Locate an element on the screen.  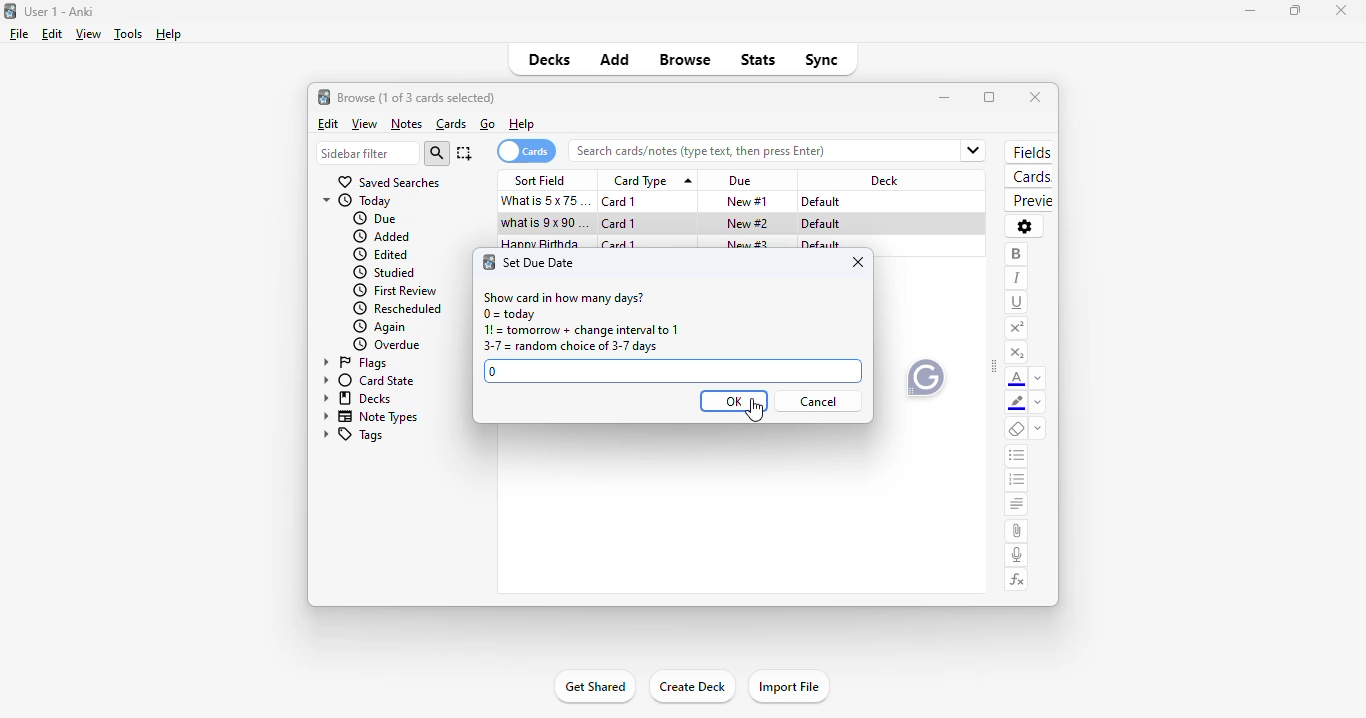
saved searches is located at coordinates (390, 183).